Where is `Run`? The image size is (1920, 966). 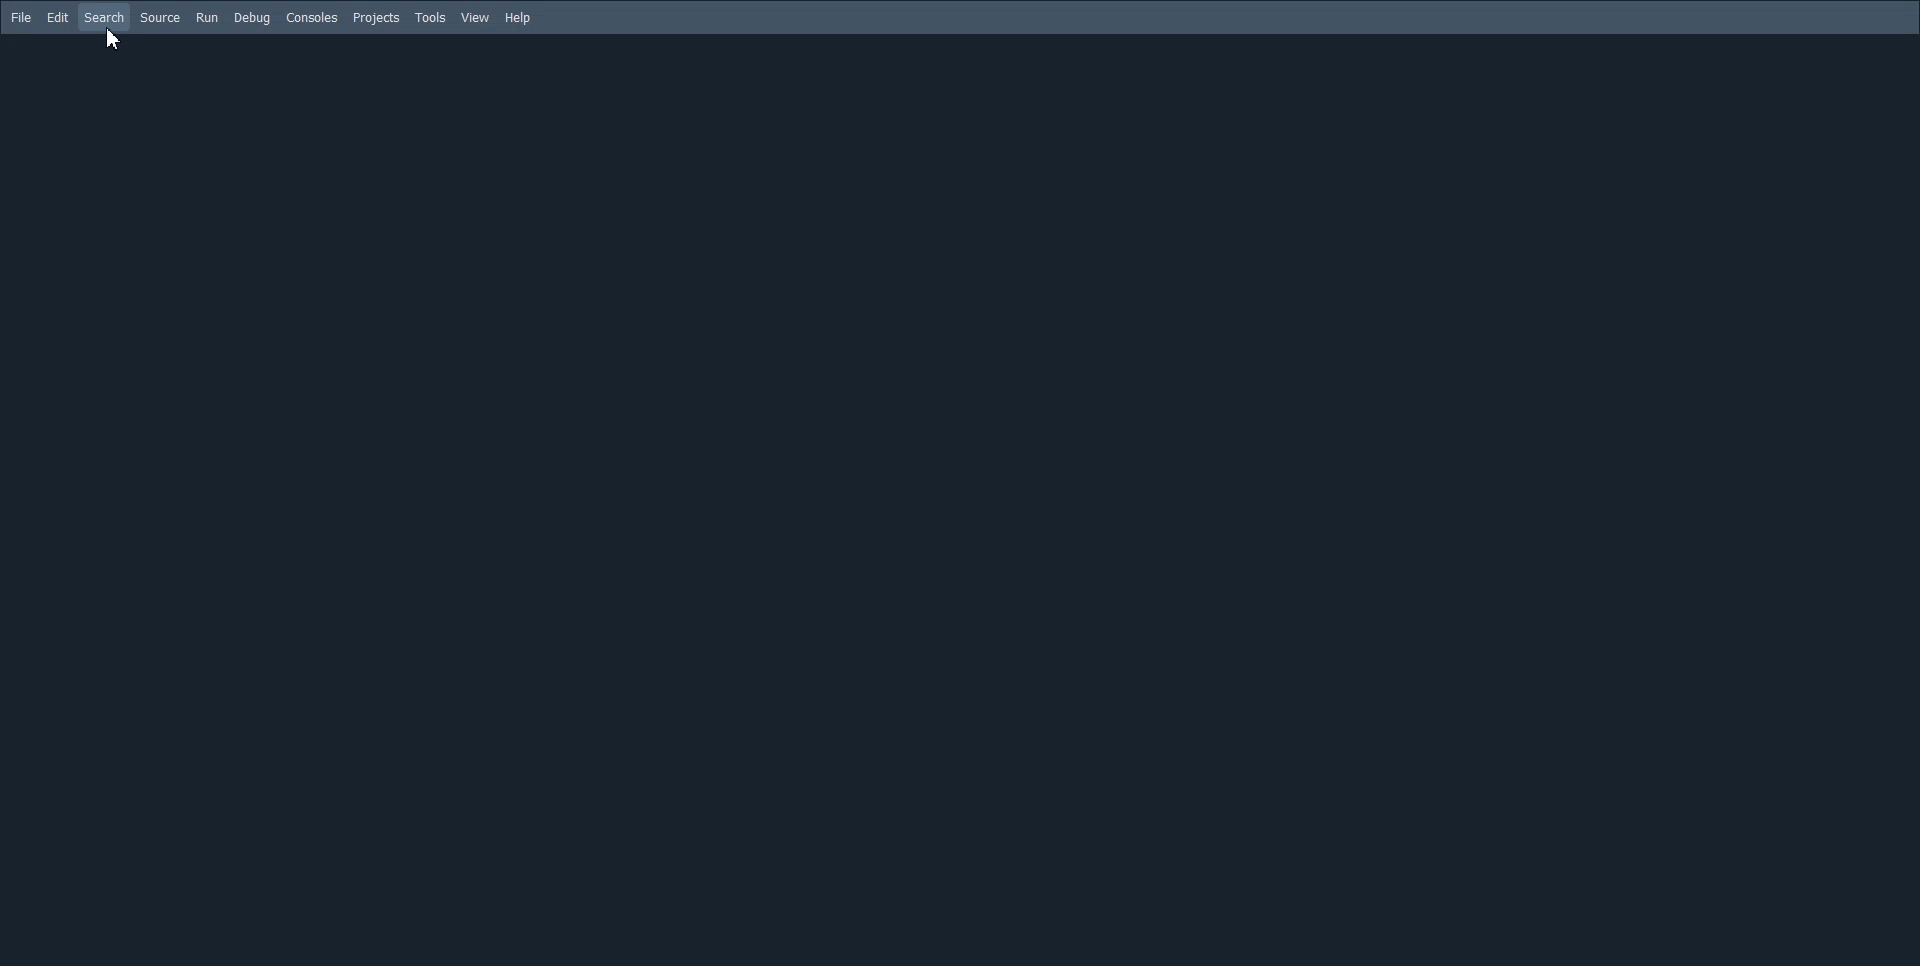 Run is located at coordinates (207, 18).